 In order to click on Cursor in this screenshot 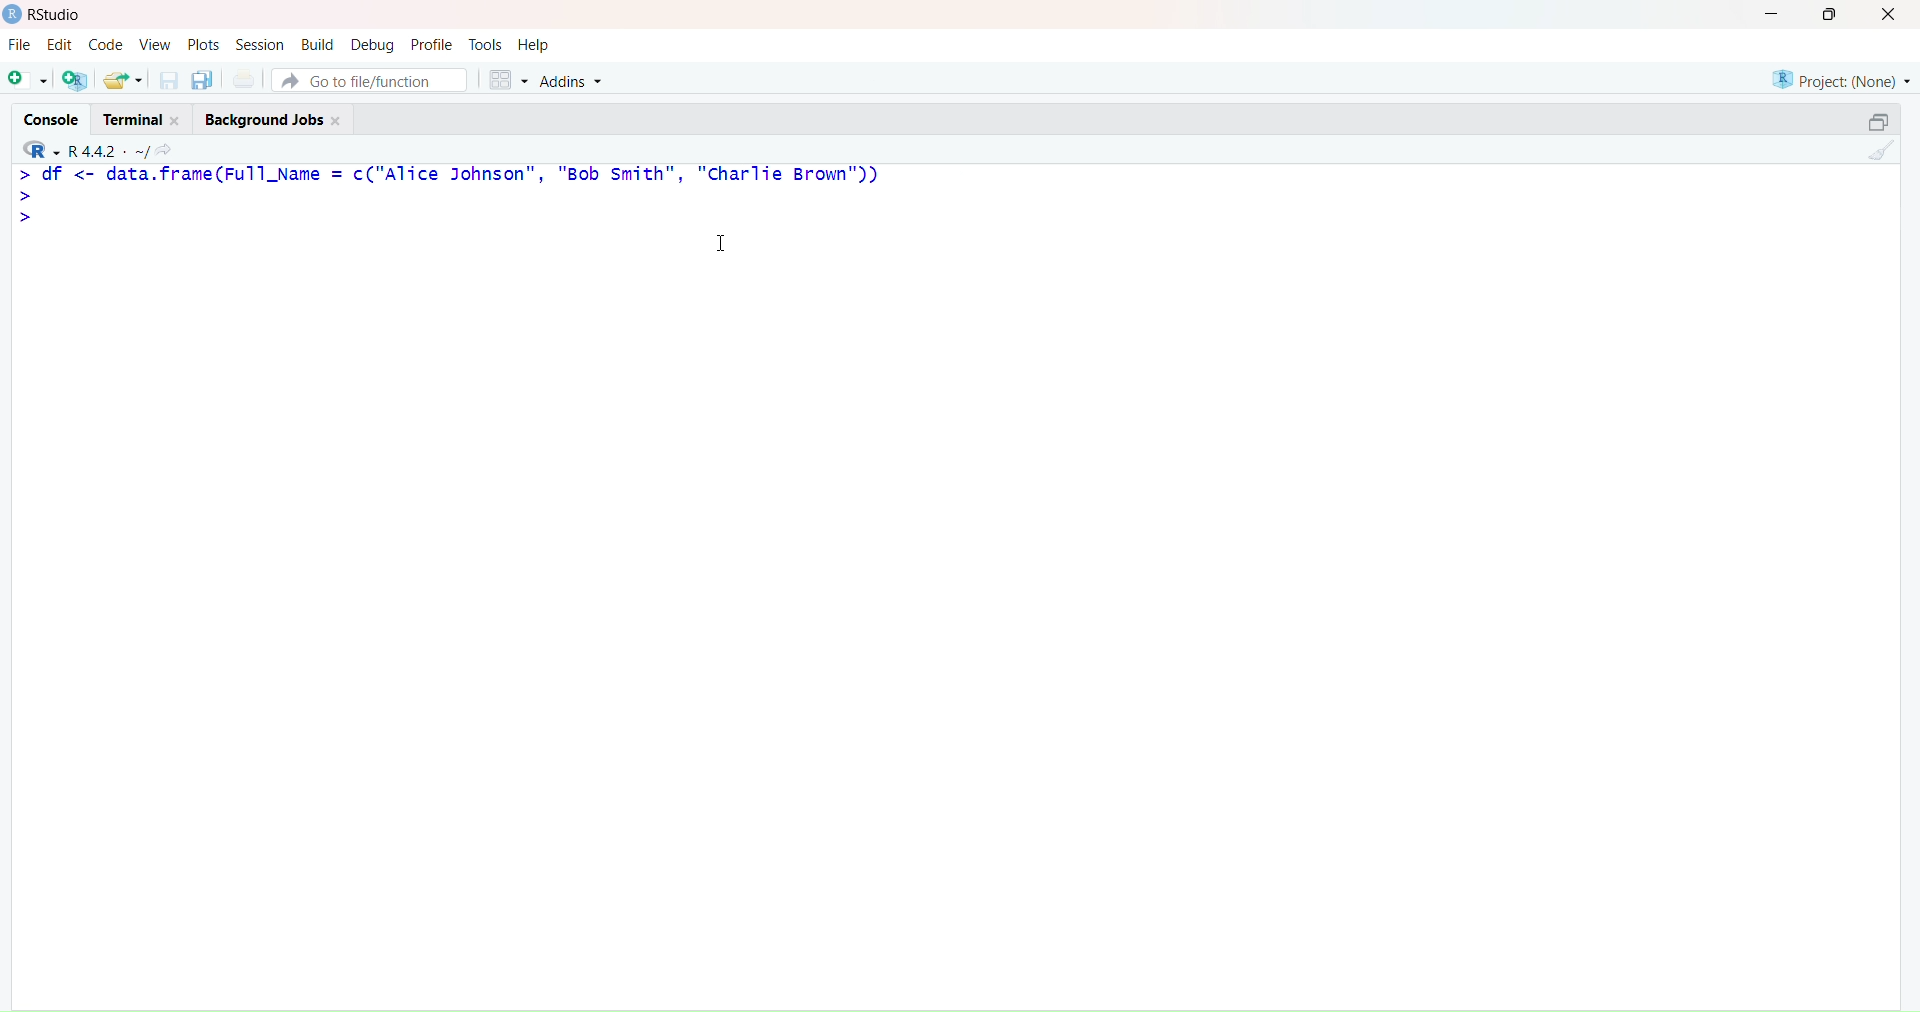, I will do `click(725, 246)`.